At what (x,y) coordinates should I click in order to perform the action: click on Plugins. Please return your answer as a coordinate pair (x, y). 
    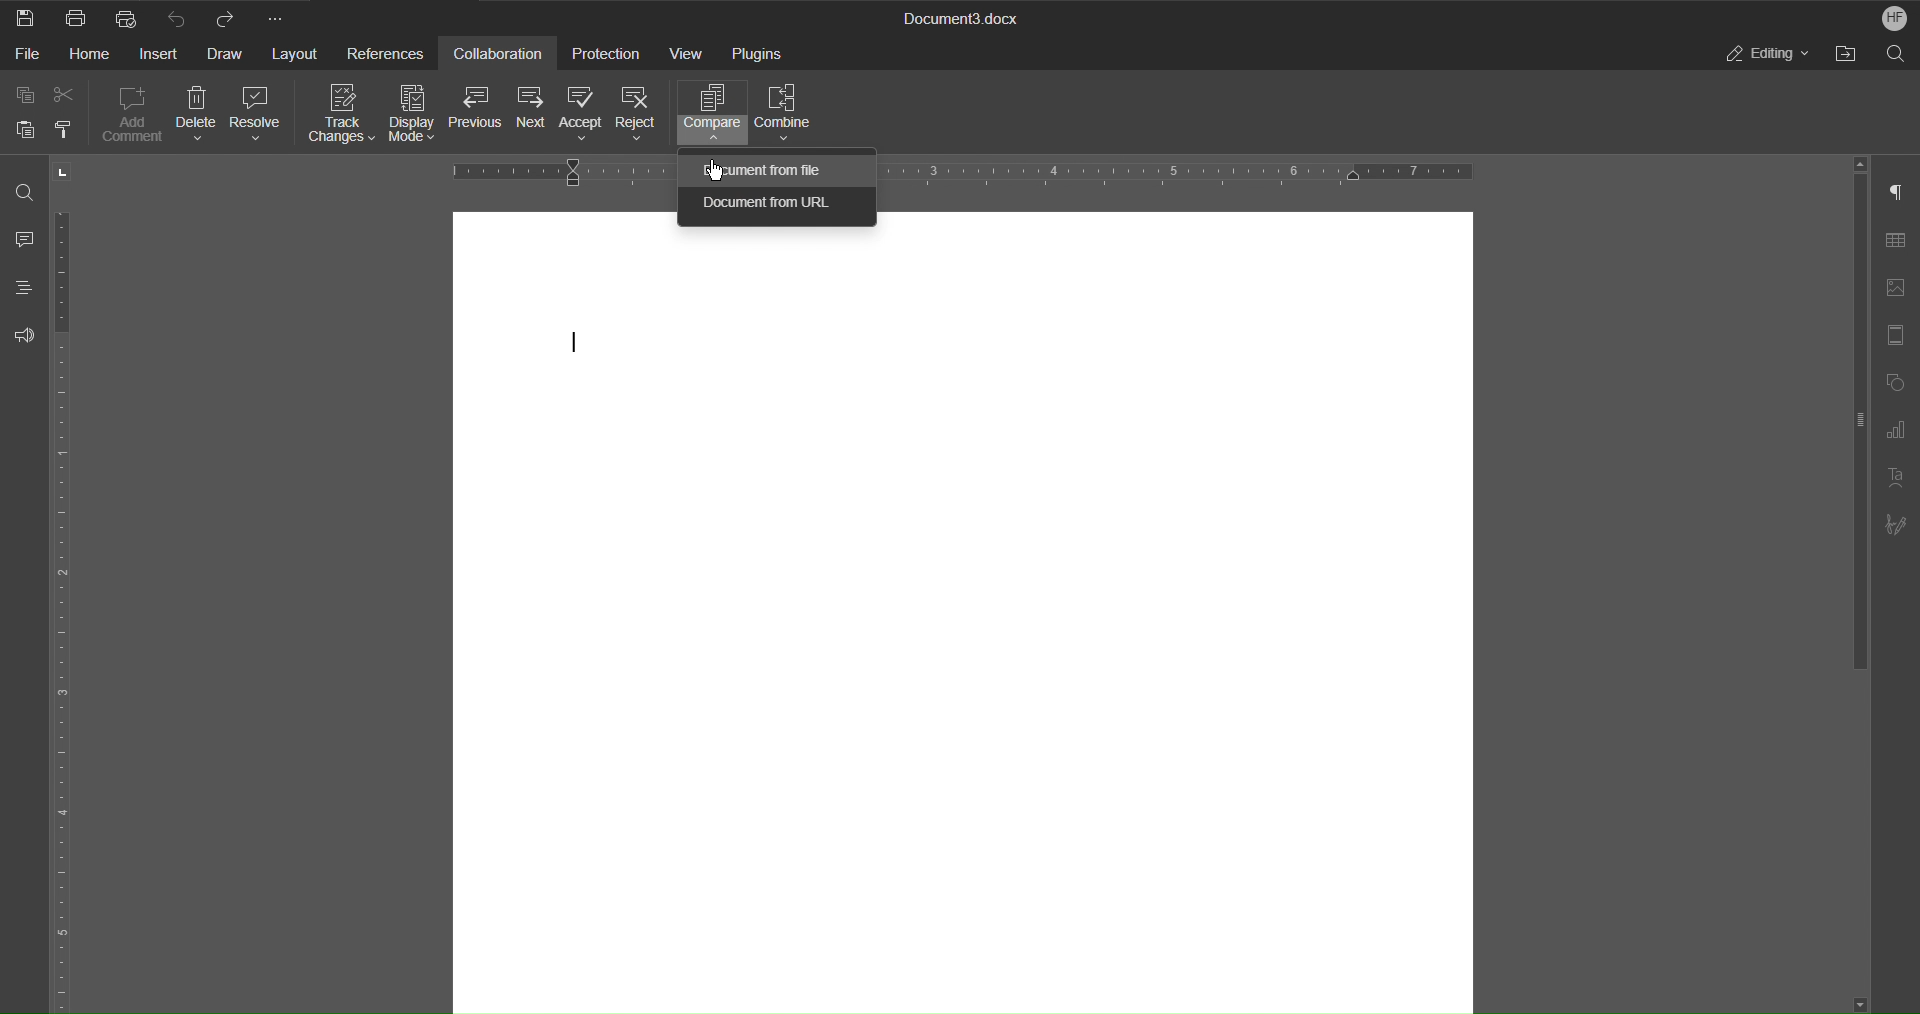
    Looking at the image, I should click on (760, 52).